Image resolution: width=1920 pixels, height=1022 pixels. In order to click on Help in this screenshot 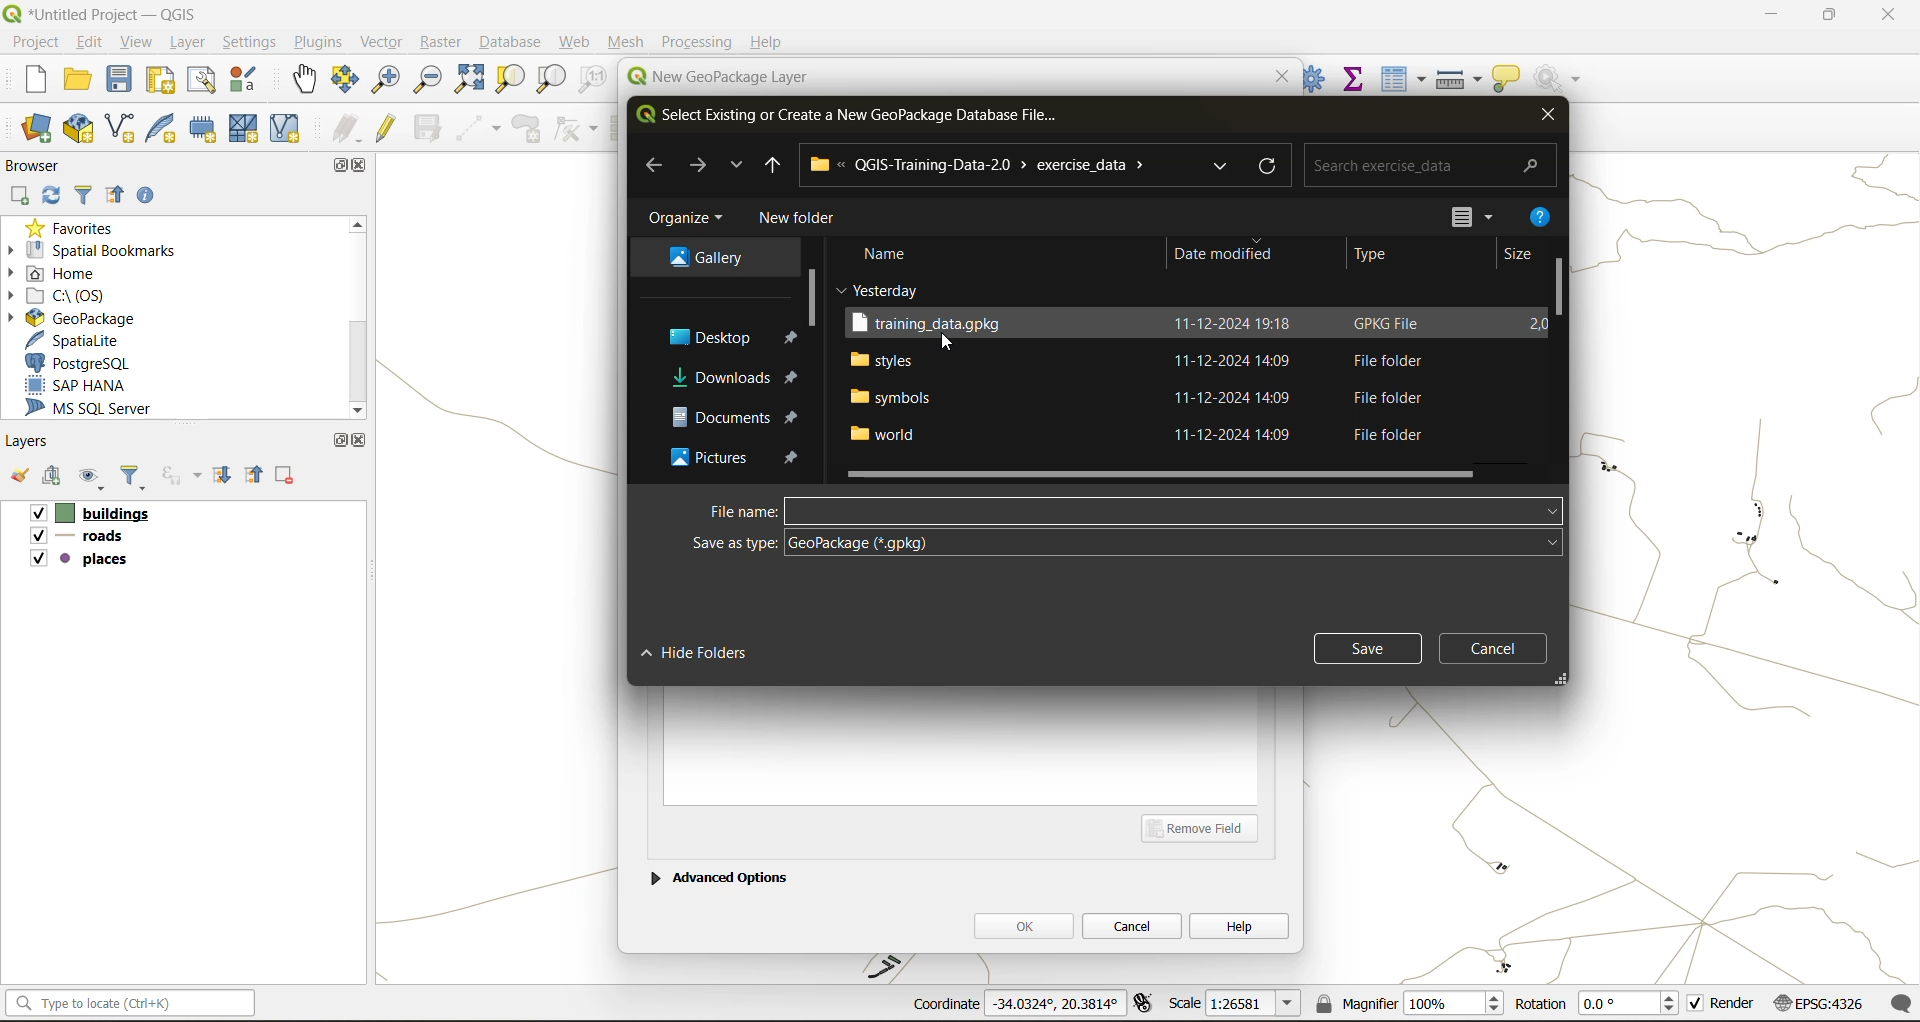, I will do `click(767, 42)`.